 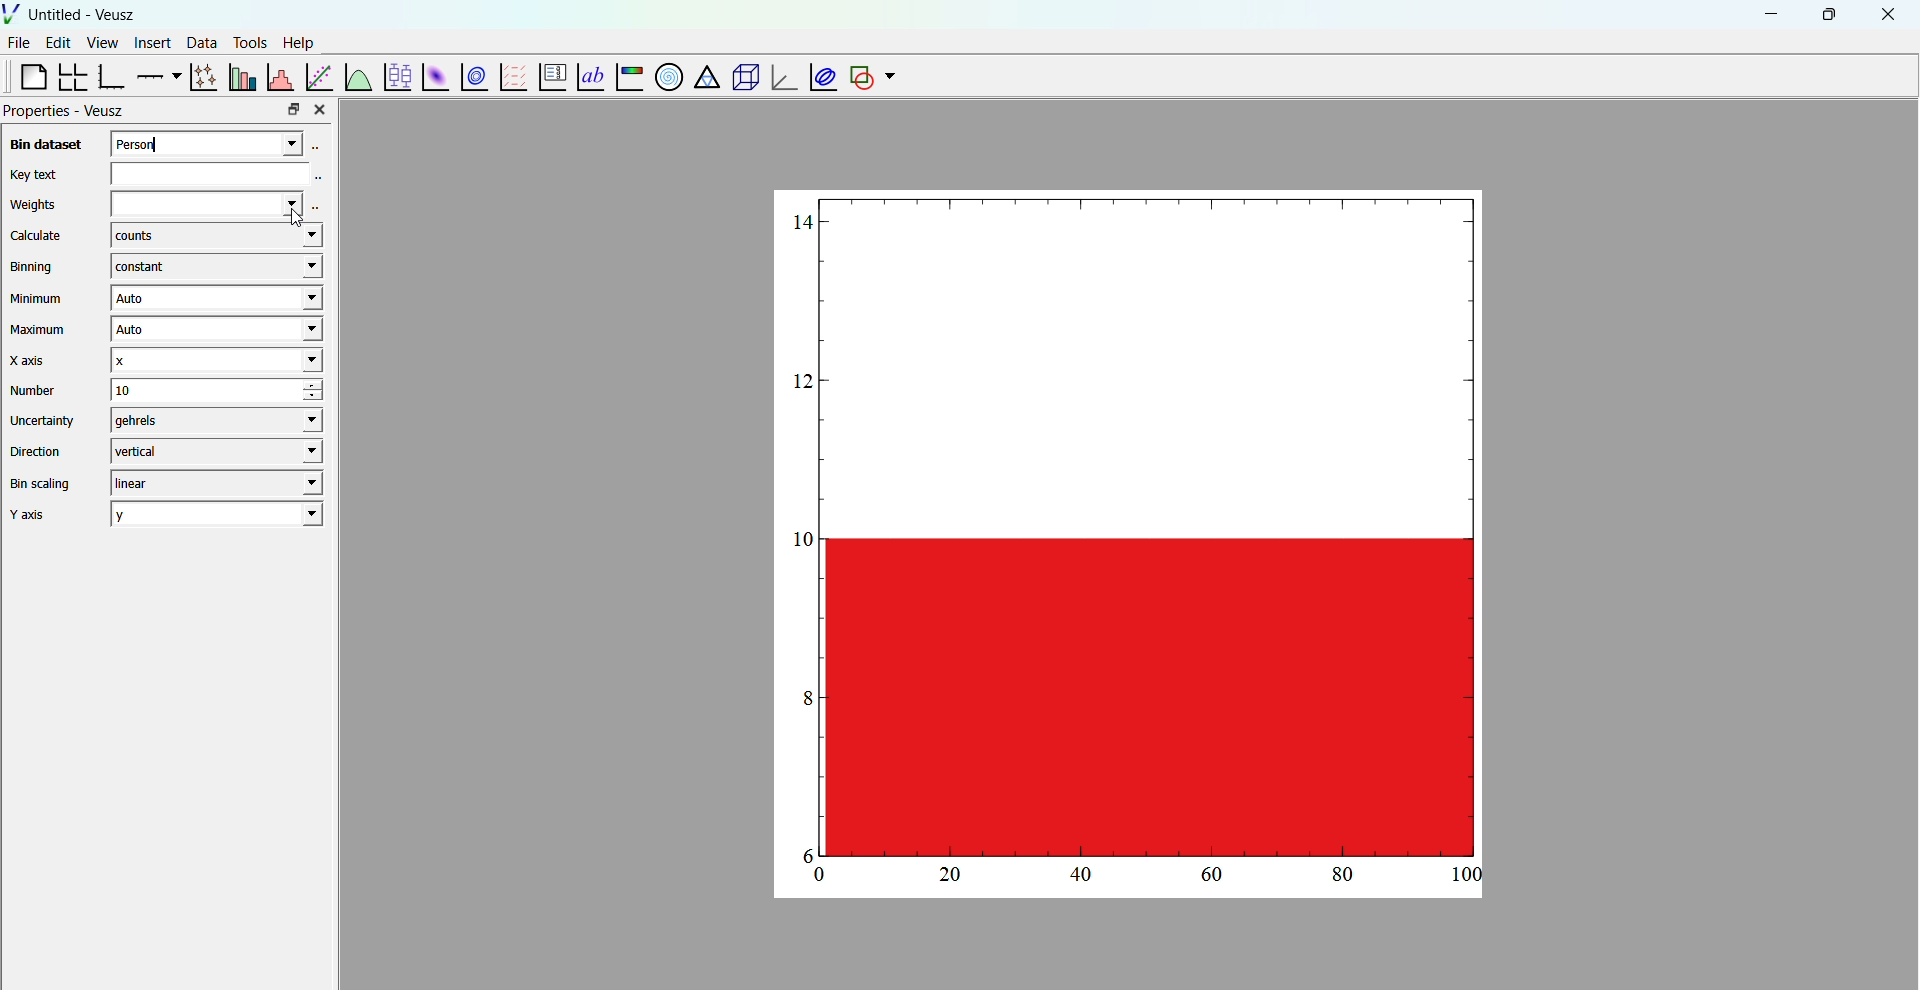 What do you see at coordinates (156, 75) in the screenshot?
I see `add an axis to a plot` at bounding box center [156, 75].